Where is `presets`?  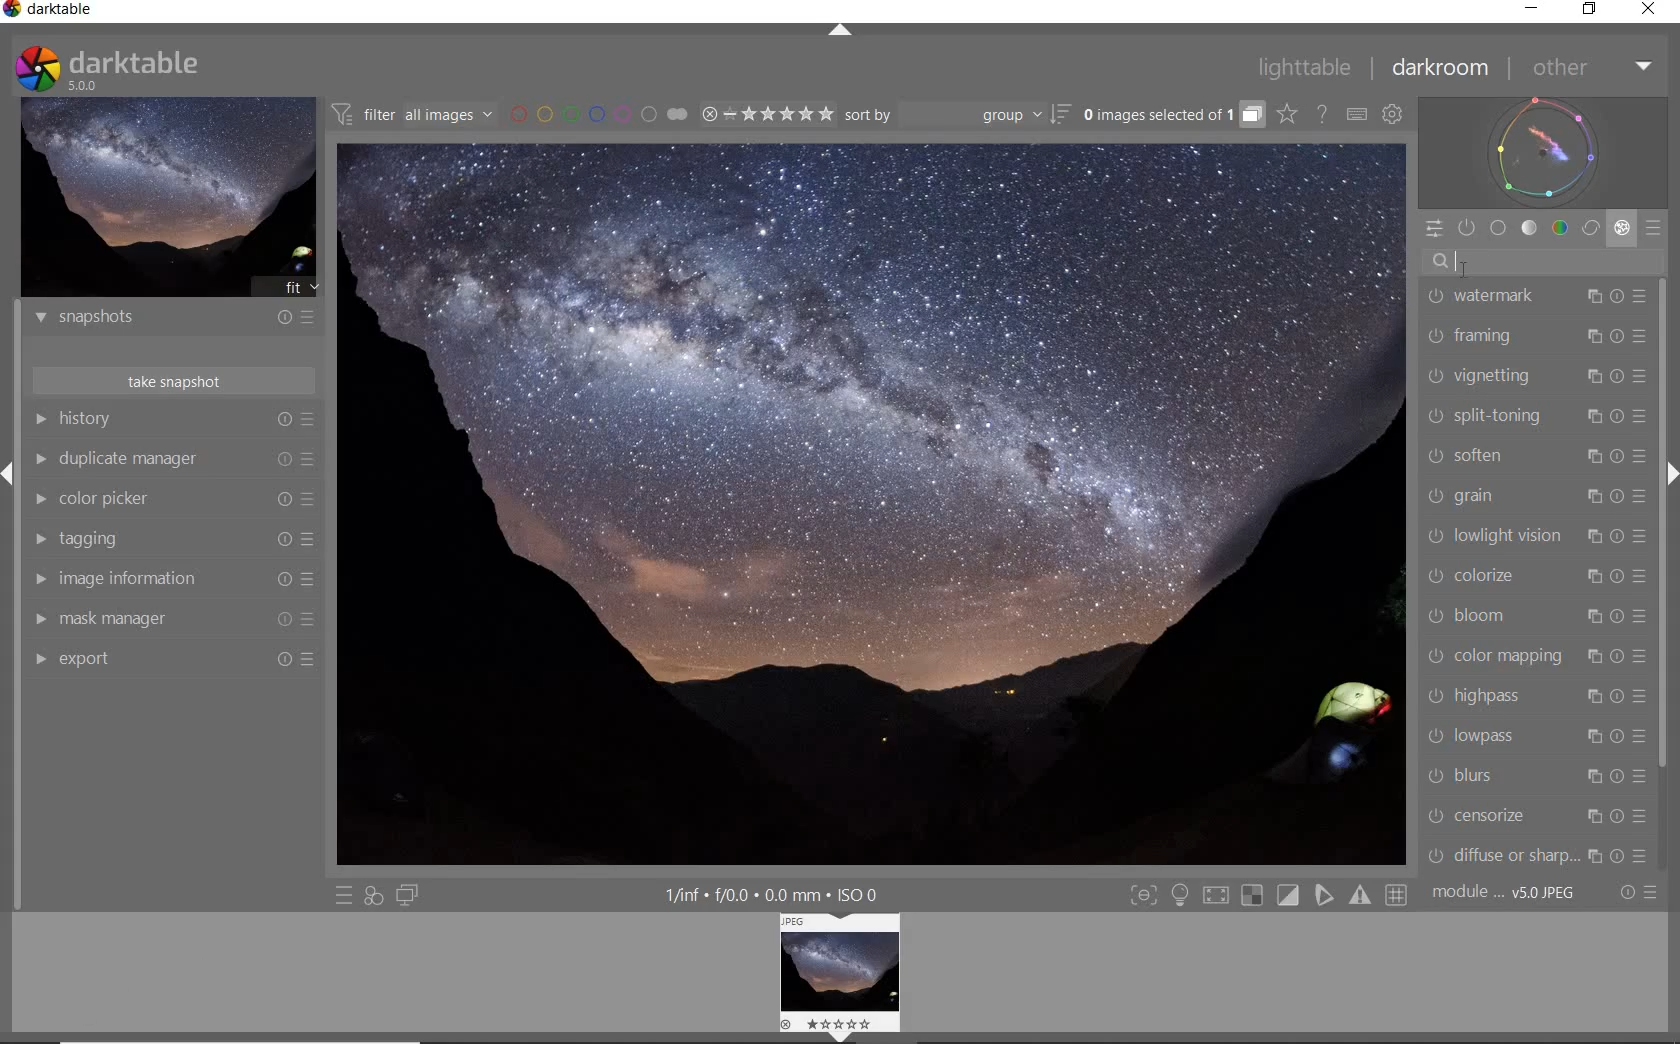
presets is located at coordinates (1644, 333).